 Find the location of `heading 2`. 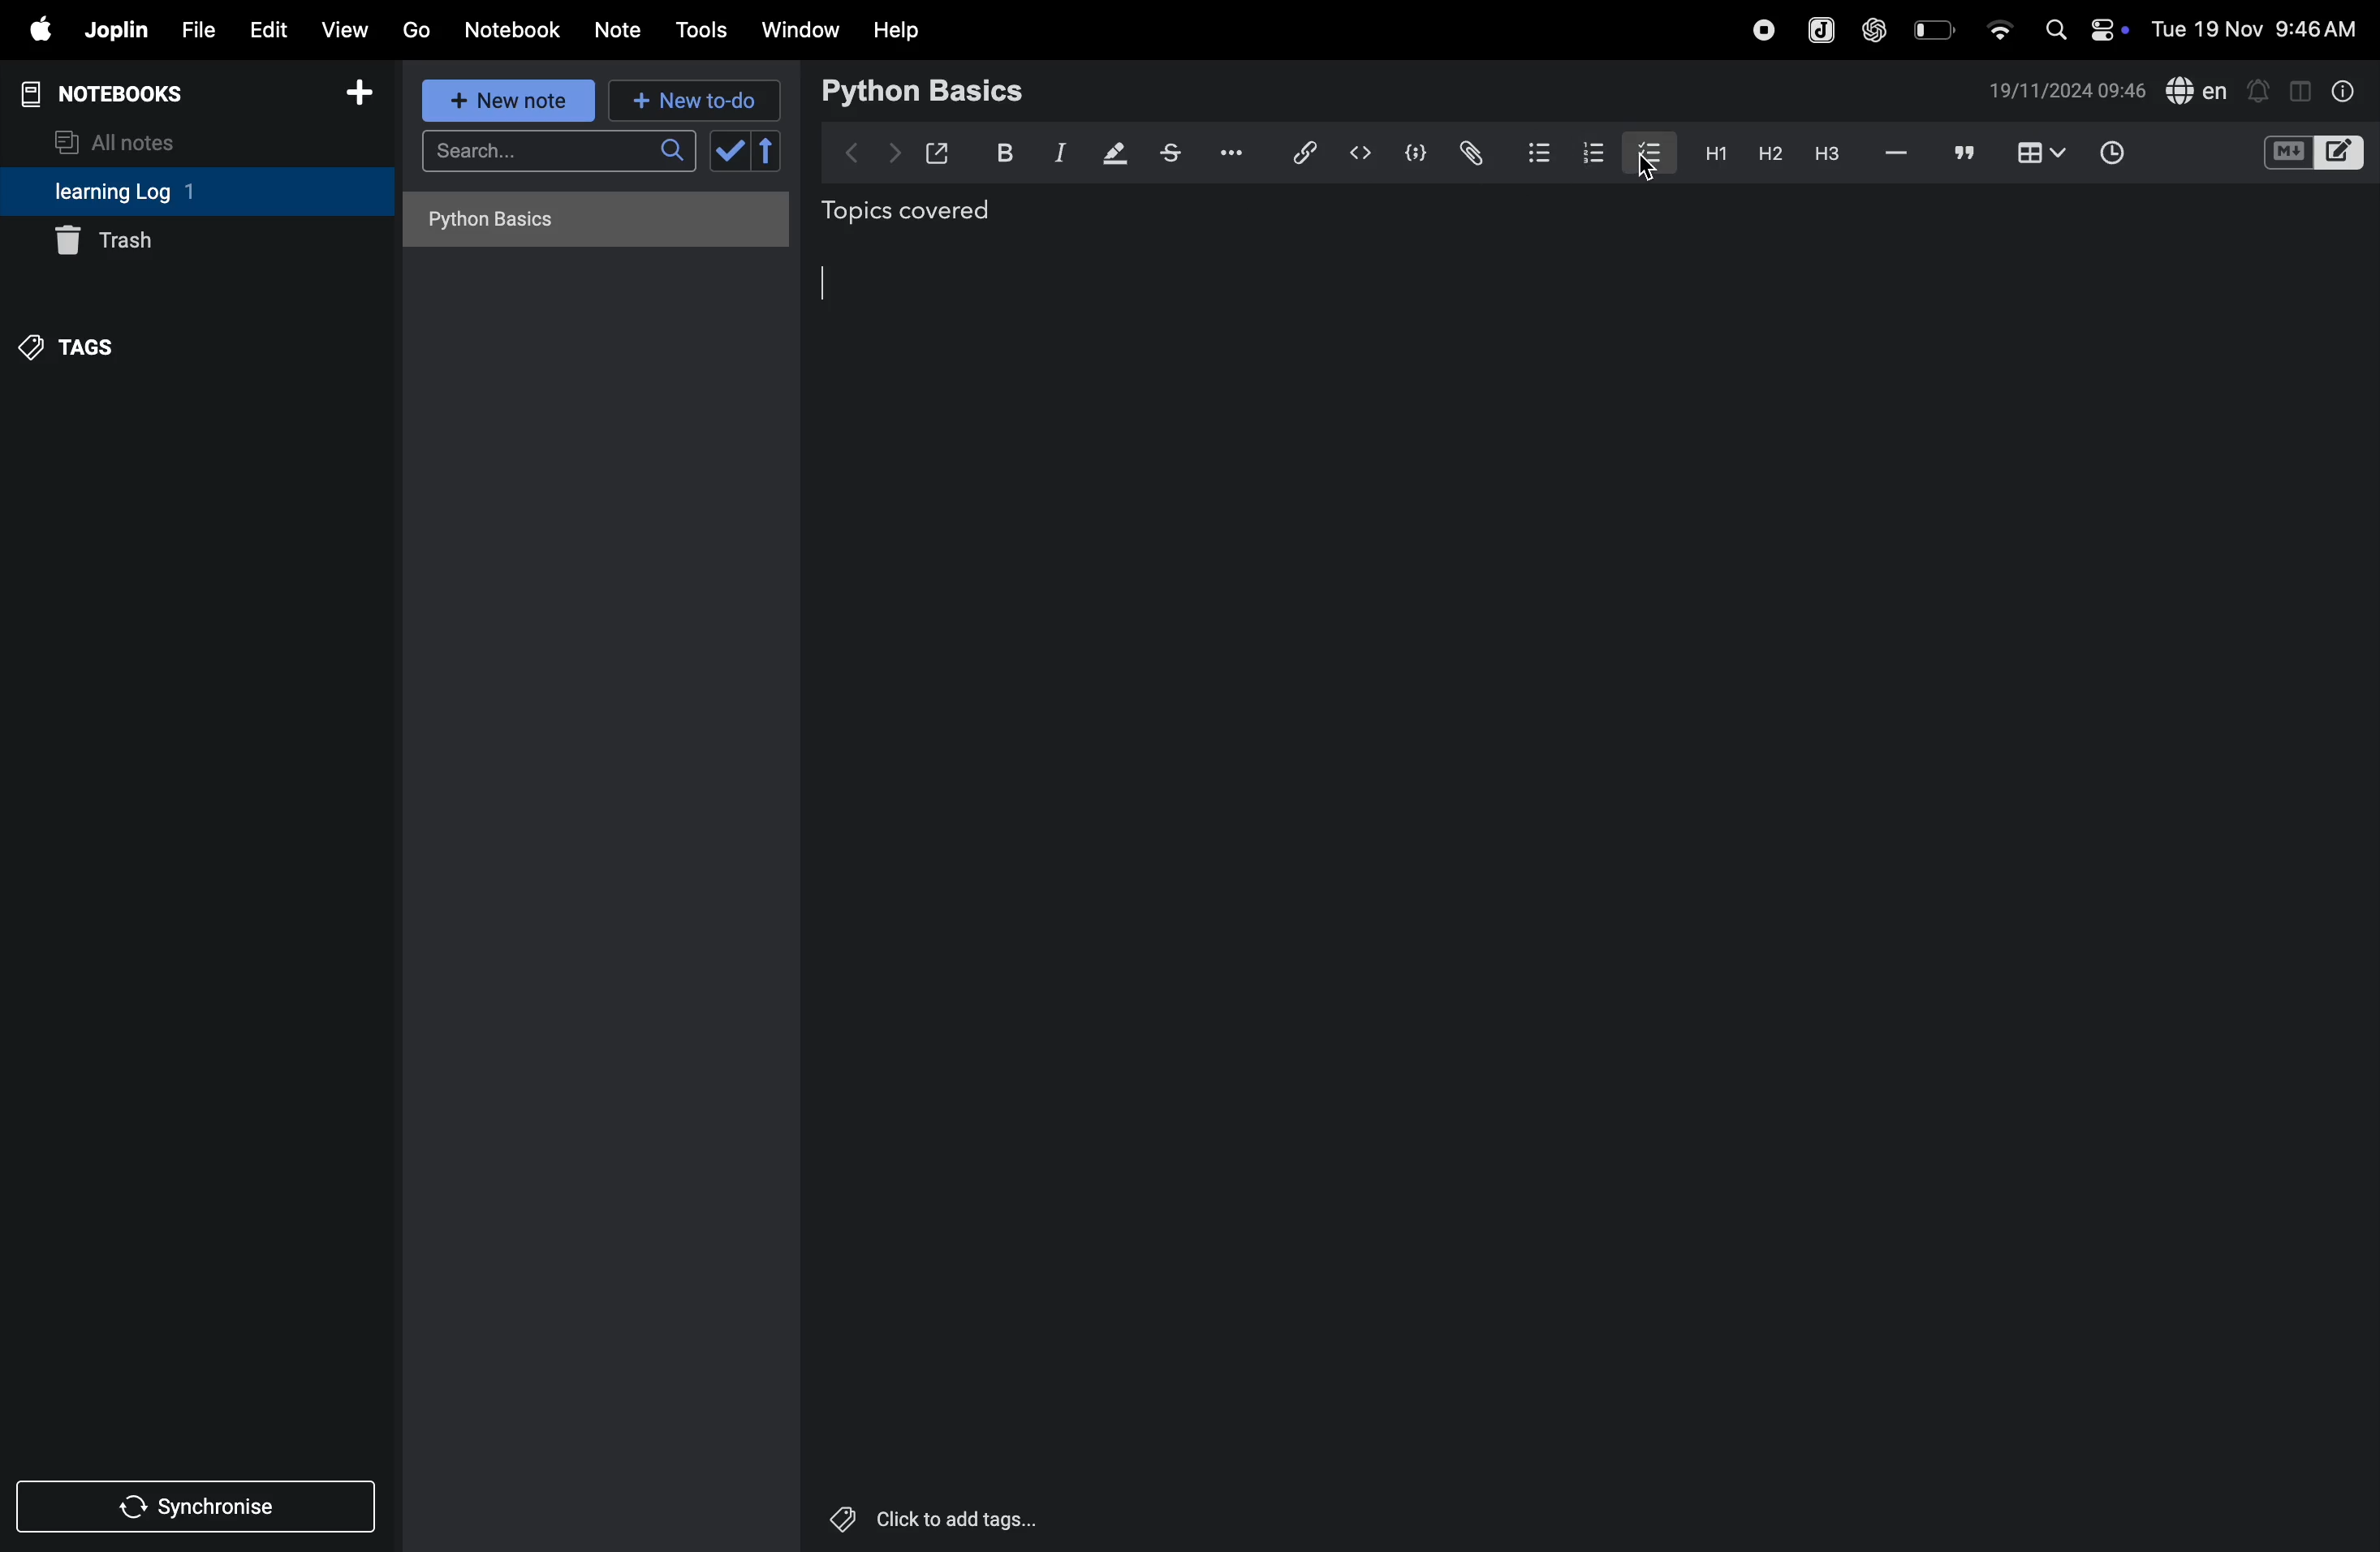

heading 2 is located at coordinates (1769, 153).